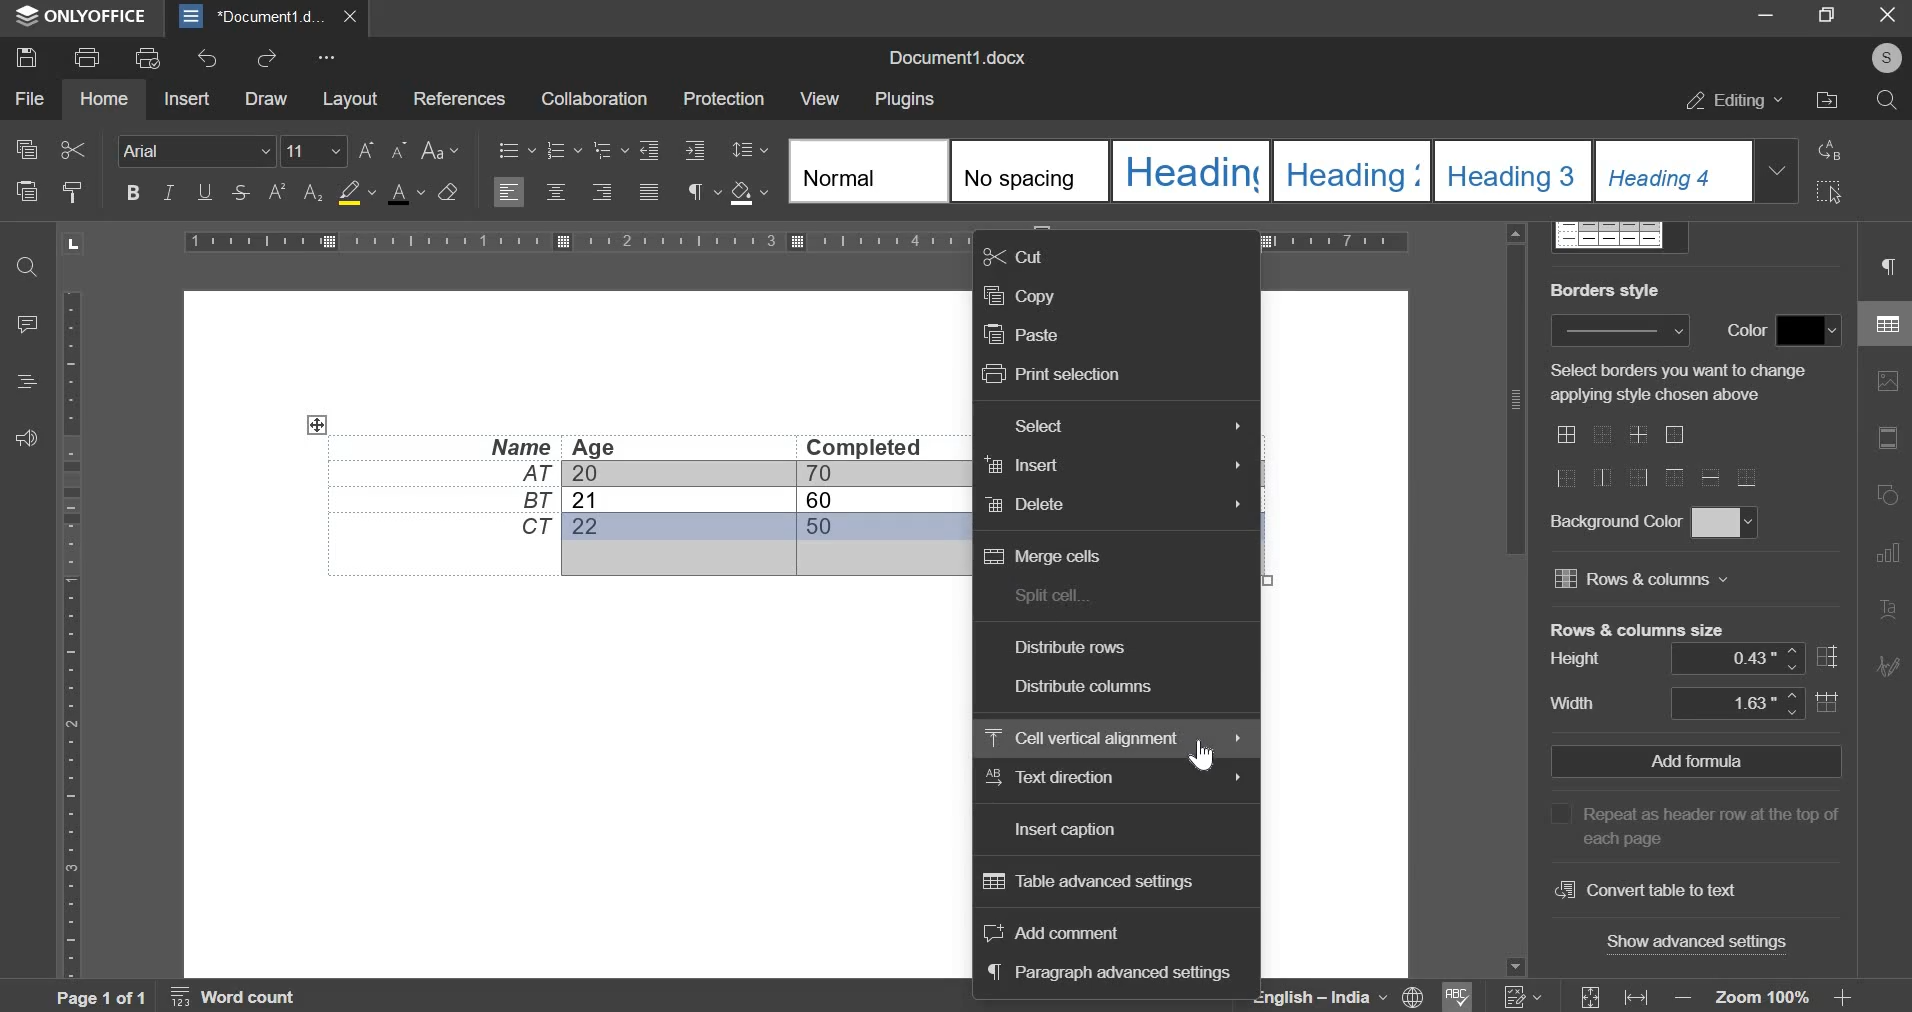 The width and height of the screenshot is (1912, 1012). Describe the element at coordinates (71, 621) in the screenshot. I see `horizontal scale` at that location.